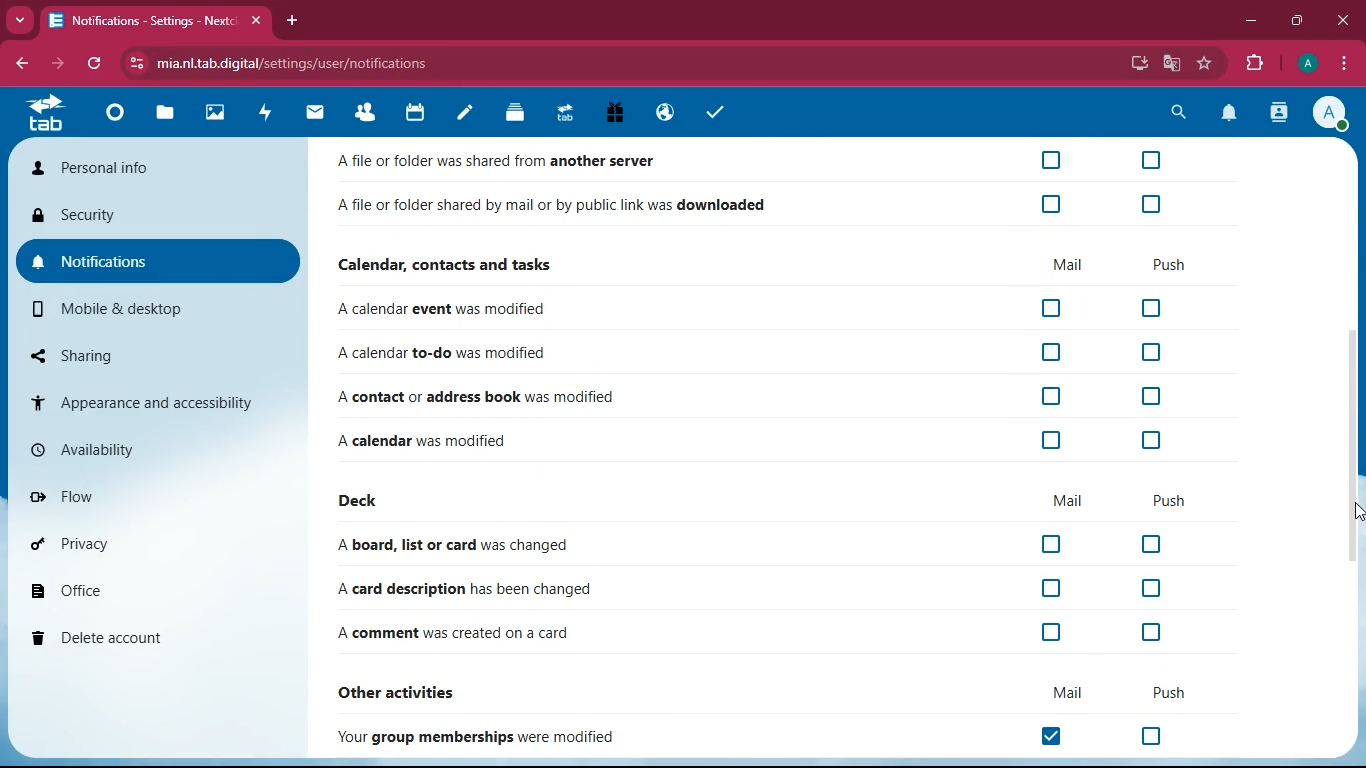 The height and width of the screenshot is (768, 1366). Describe the element at coordinates (456, 635) in the screenshot. I see `A comment was created on a card` at that location.